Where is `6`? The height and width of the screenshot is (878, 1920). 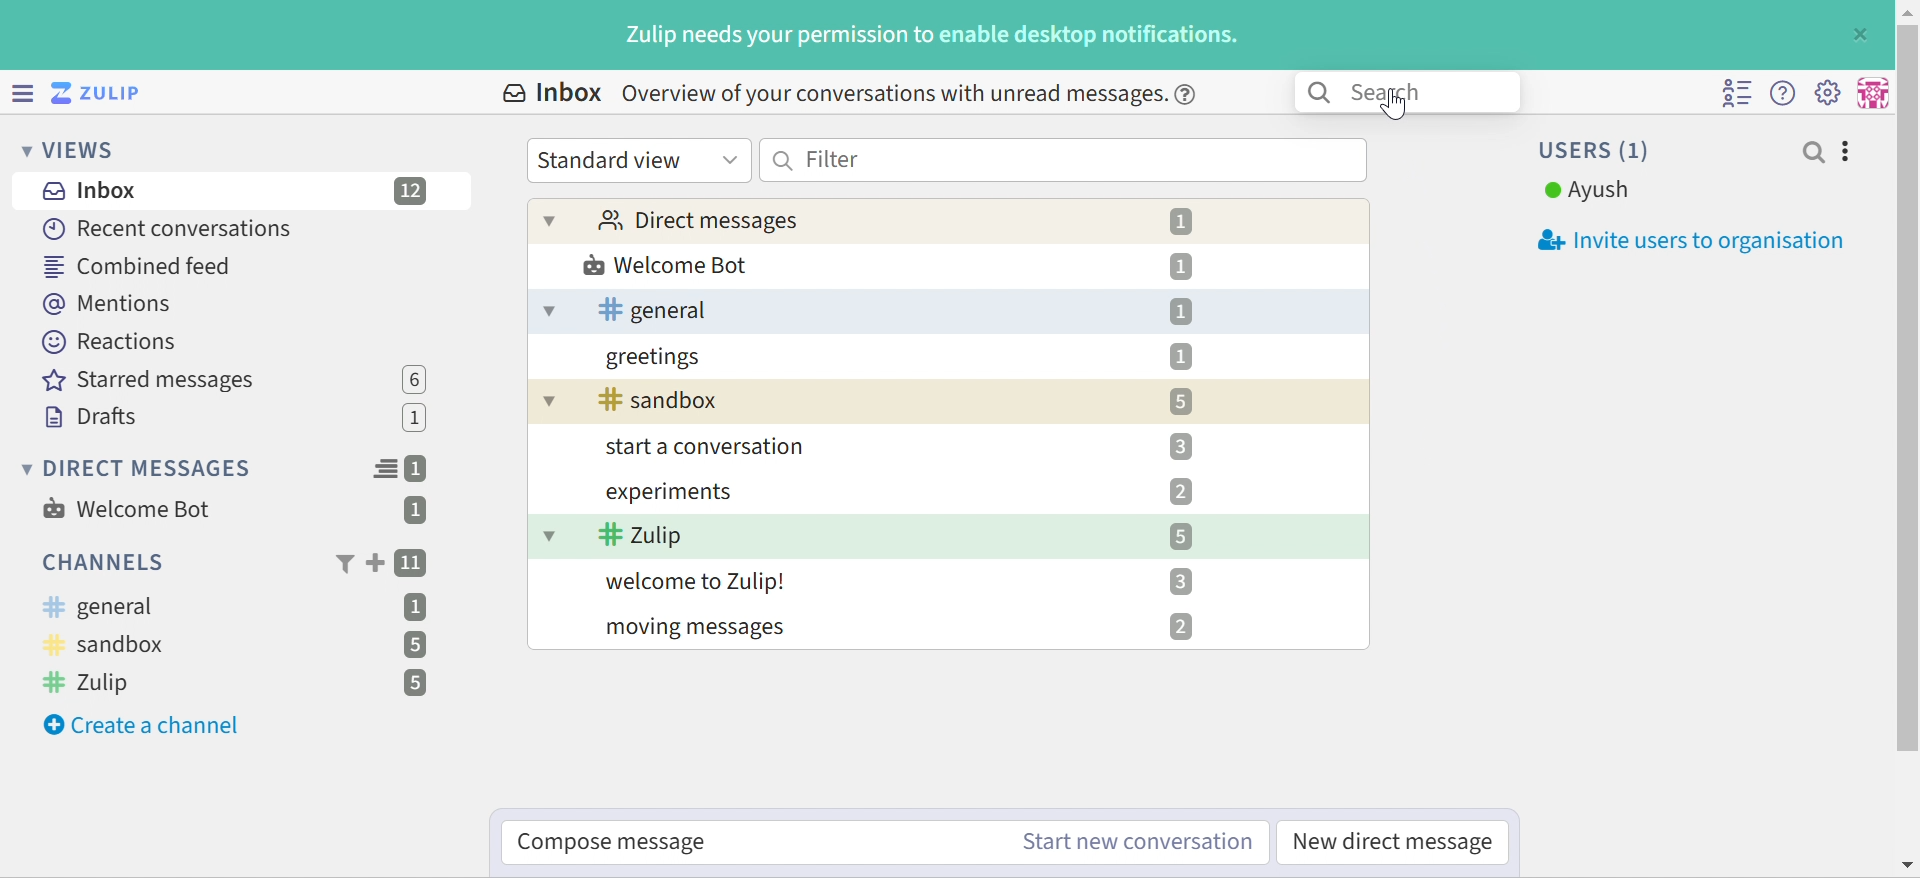
6 is located at coordinates (414, 379).